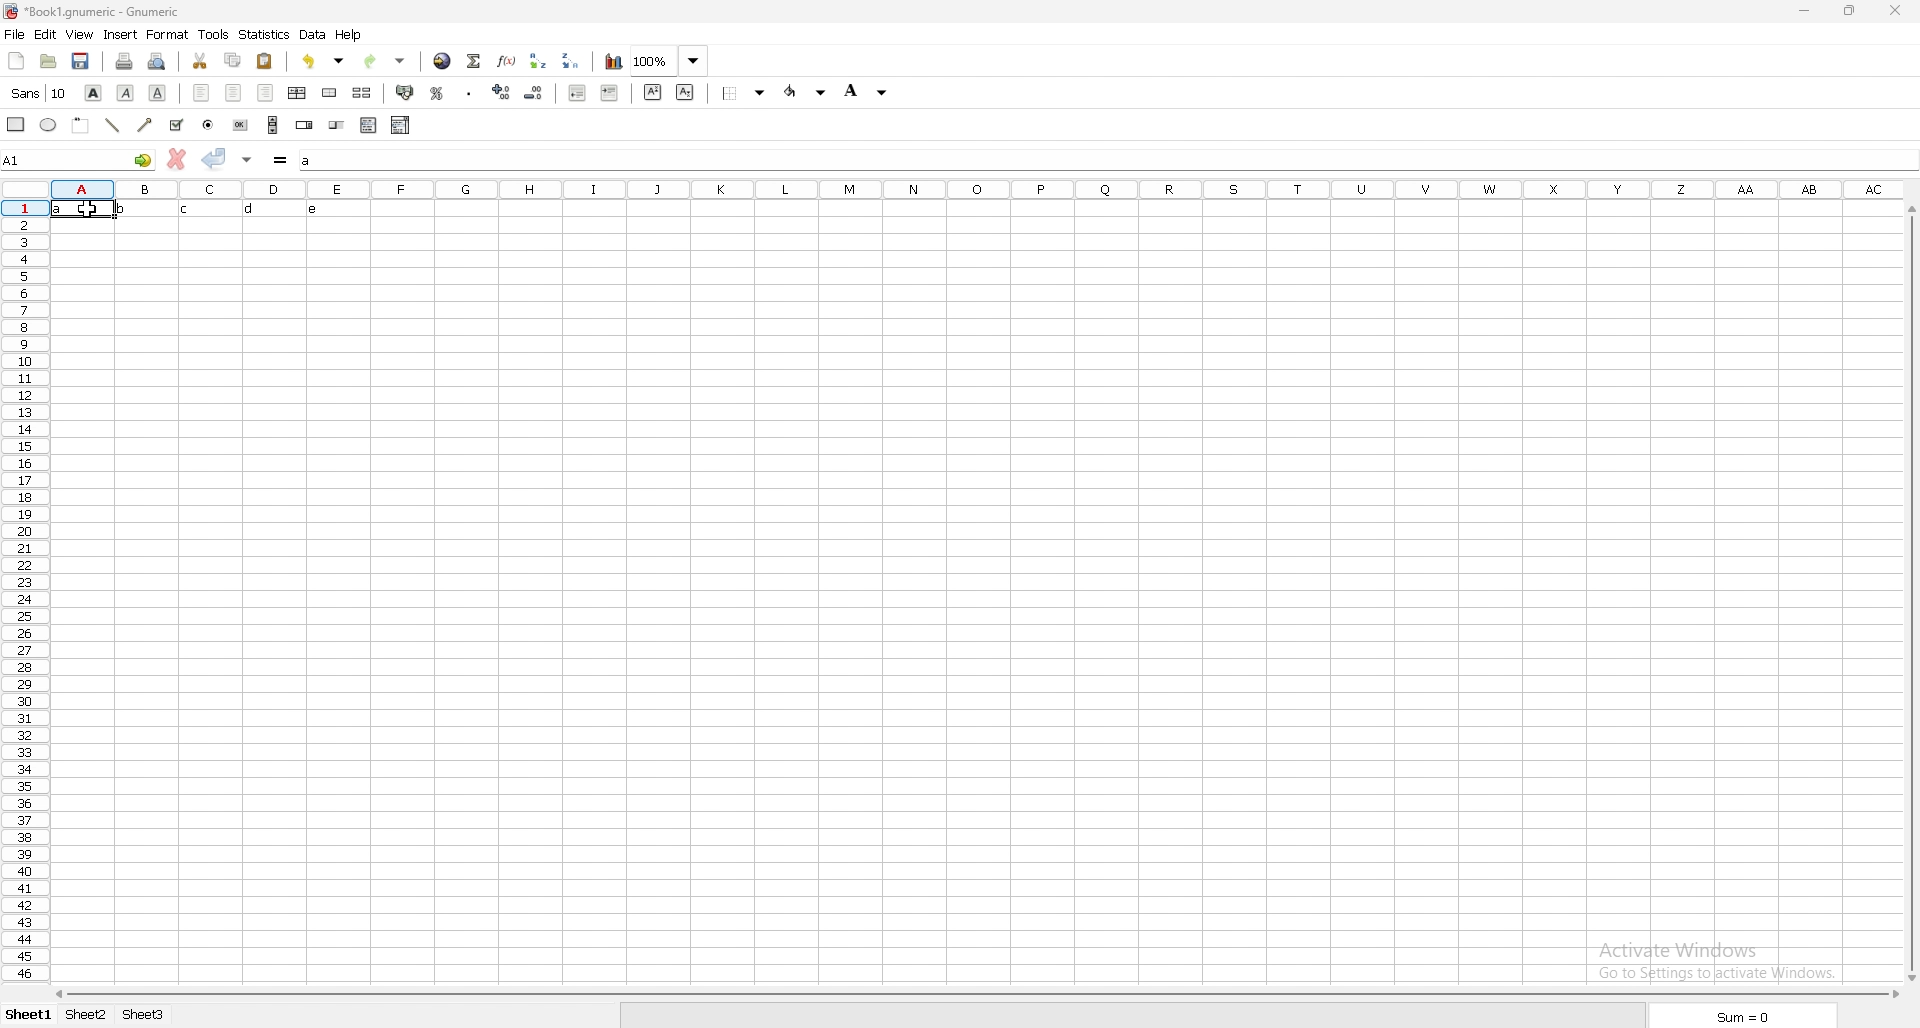 Image resolution: width=1920 pixels, height=1028 pixels. Describe the element at coordinates (475, 61) in the screenshot. I see `summation` at that location.